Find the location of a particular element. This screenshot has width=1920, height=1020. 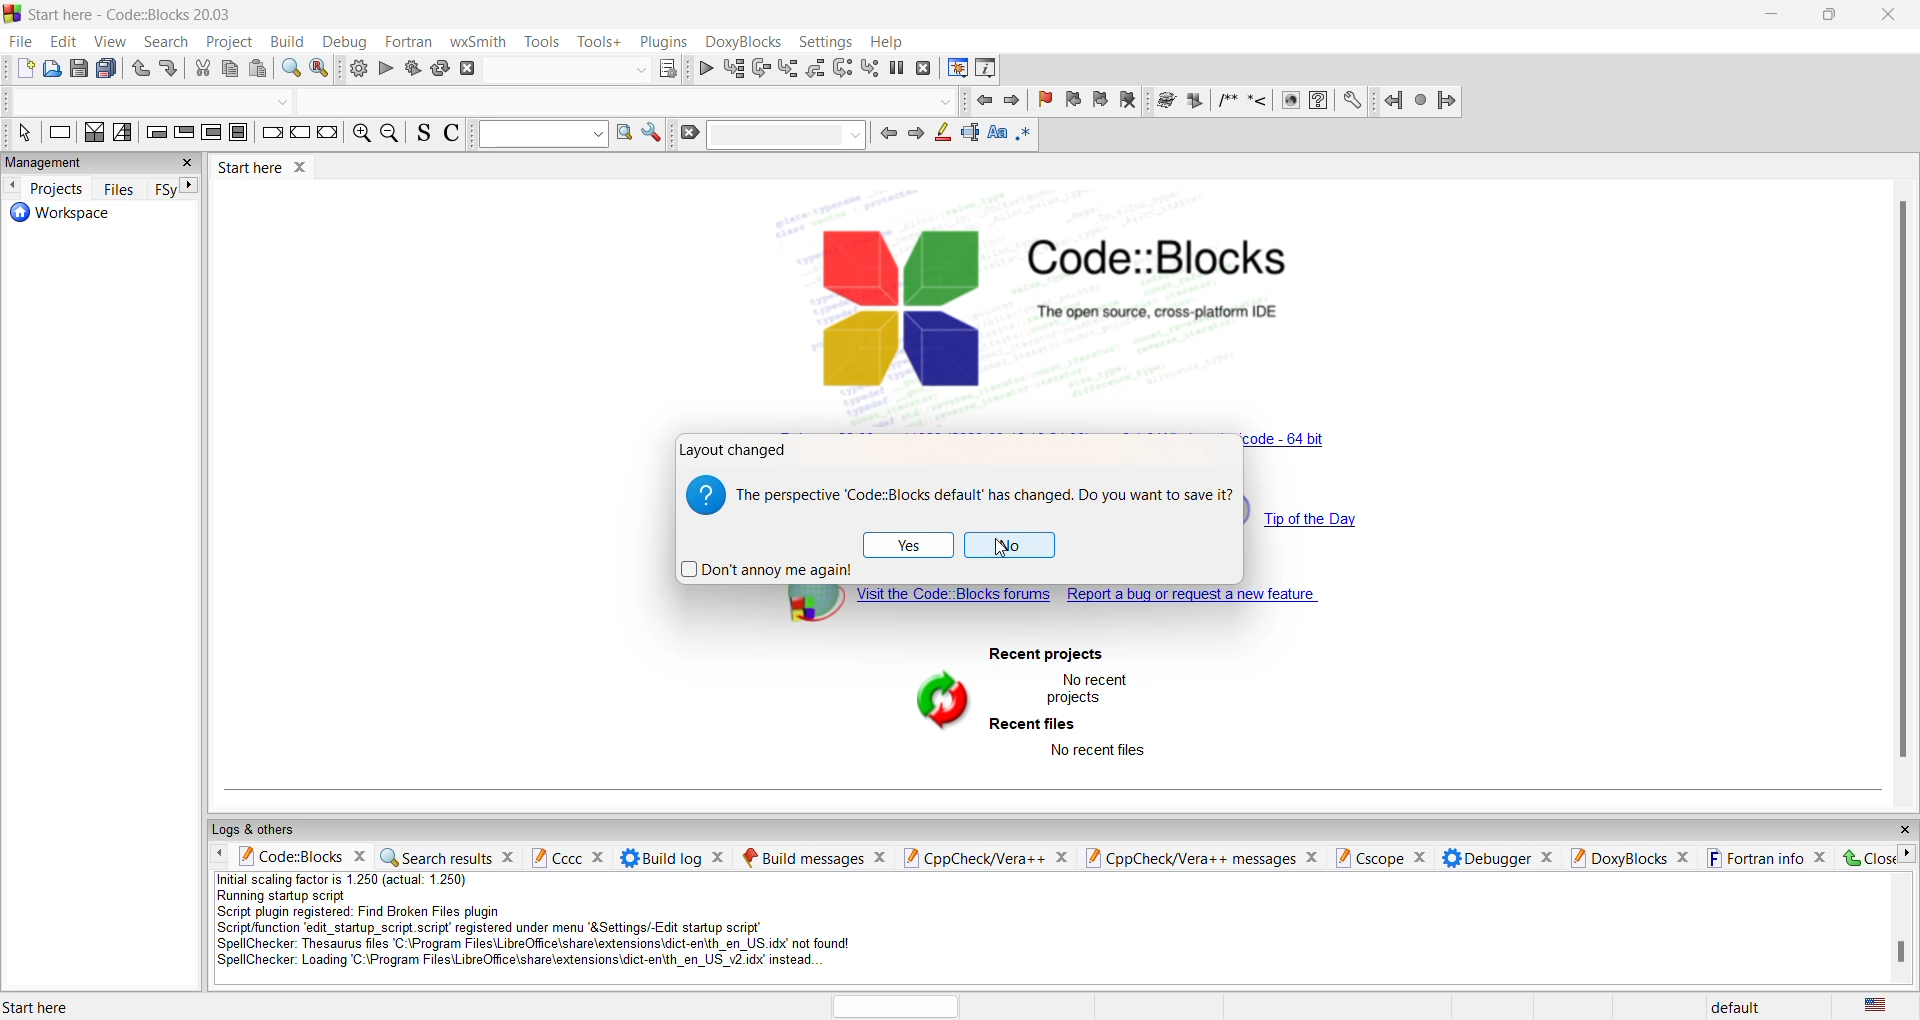

prev is located at coordinates (887, 135).